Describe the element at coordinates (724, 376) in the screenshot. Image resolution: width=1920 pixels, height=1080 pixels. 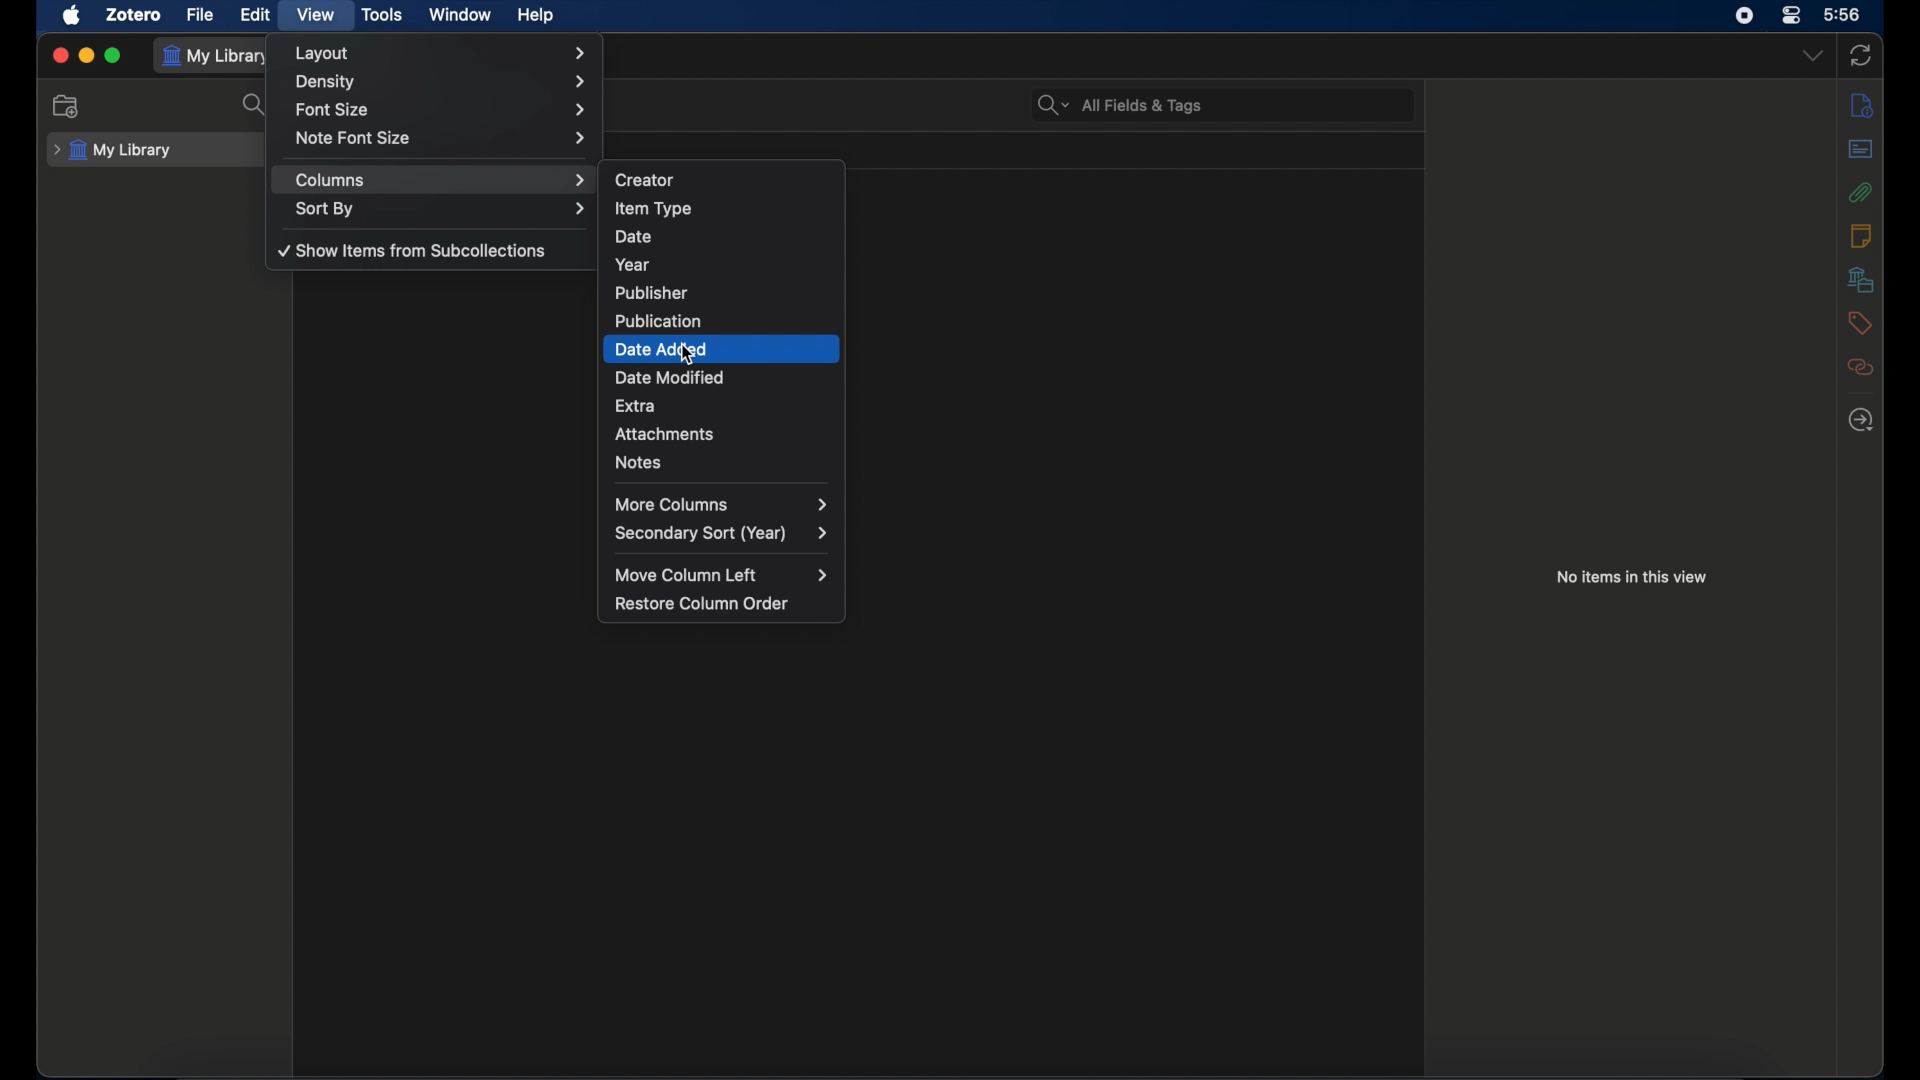
I see `date modified` at that location.